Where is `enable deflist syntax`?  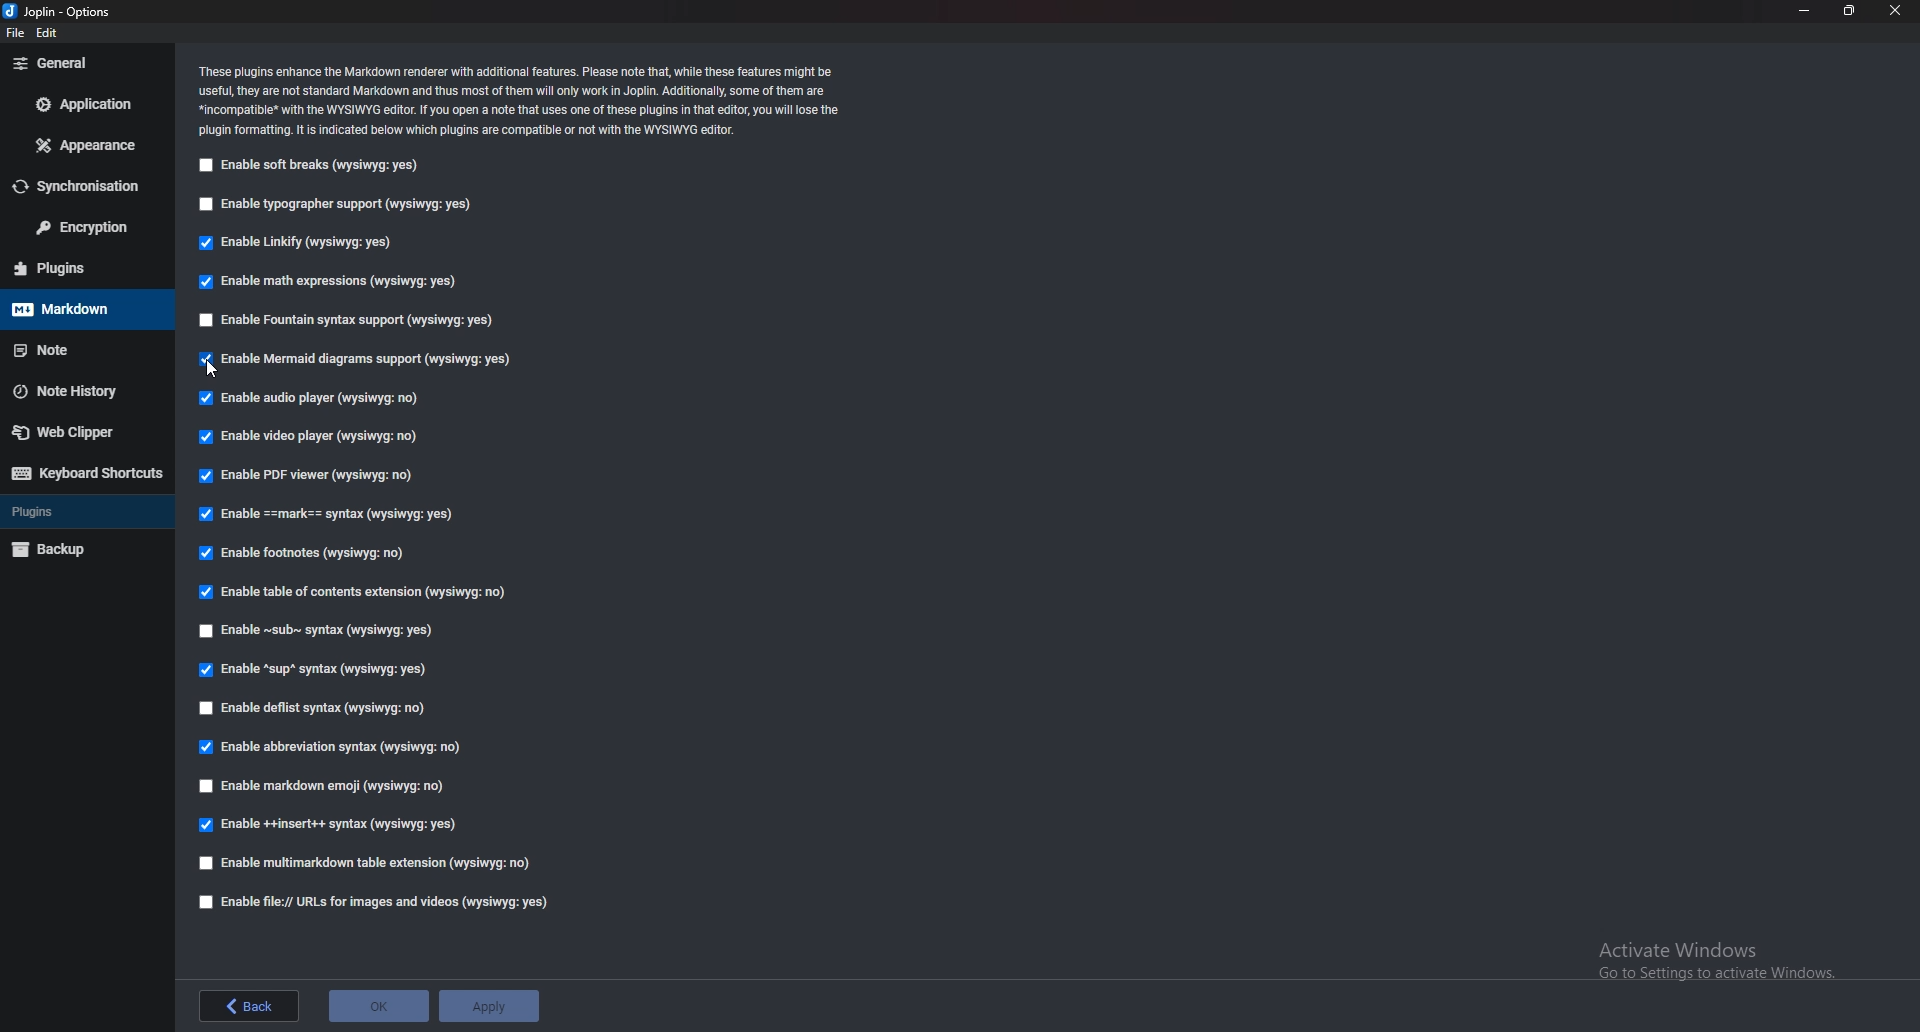
enable deflist syntax is located at coordinates (318, 710).